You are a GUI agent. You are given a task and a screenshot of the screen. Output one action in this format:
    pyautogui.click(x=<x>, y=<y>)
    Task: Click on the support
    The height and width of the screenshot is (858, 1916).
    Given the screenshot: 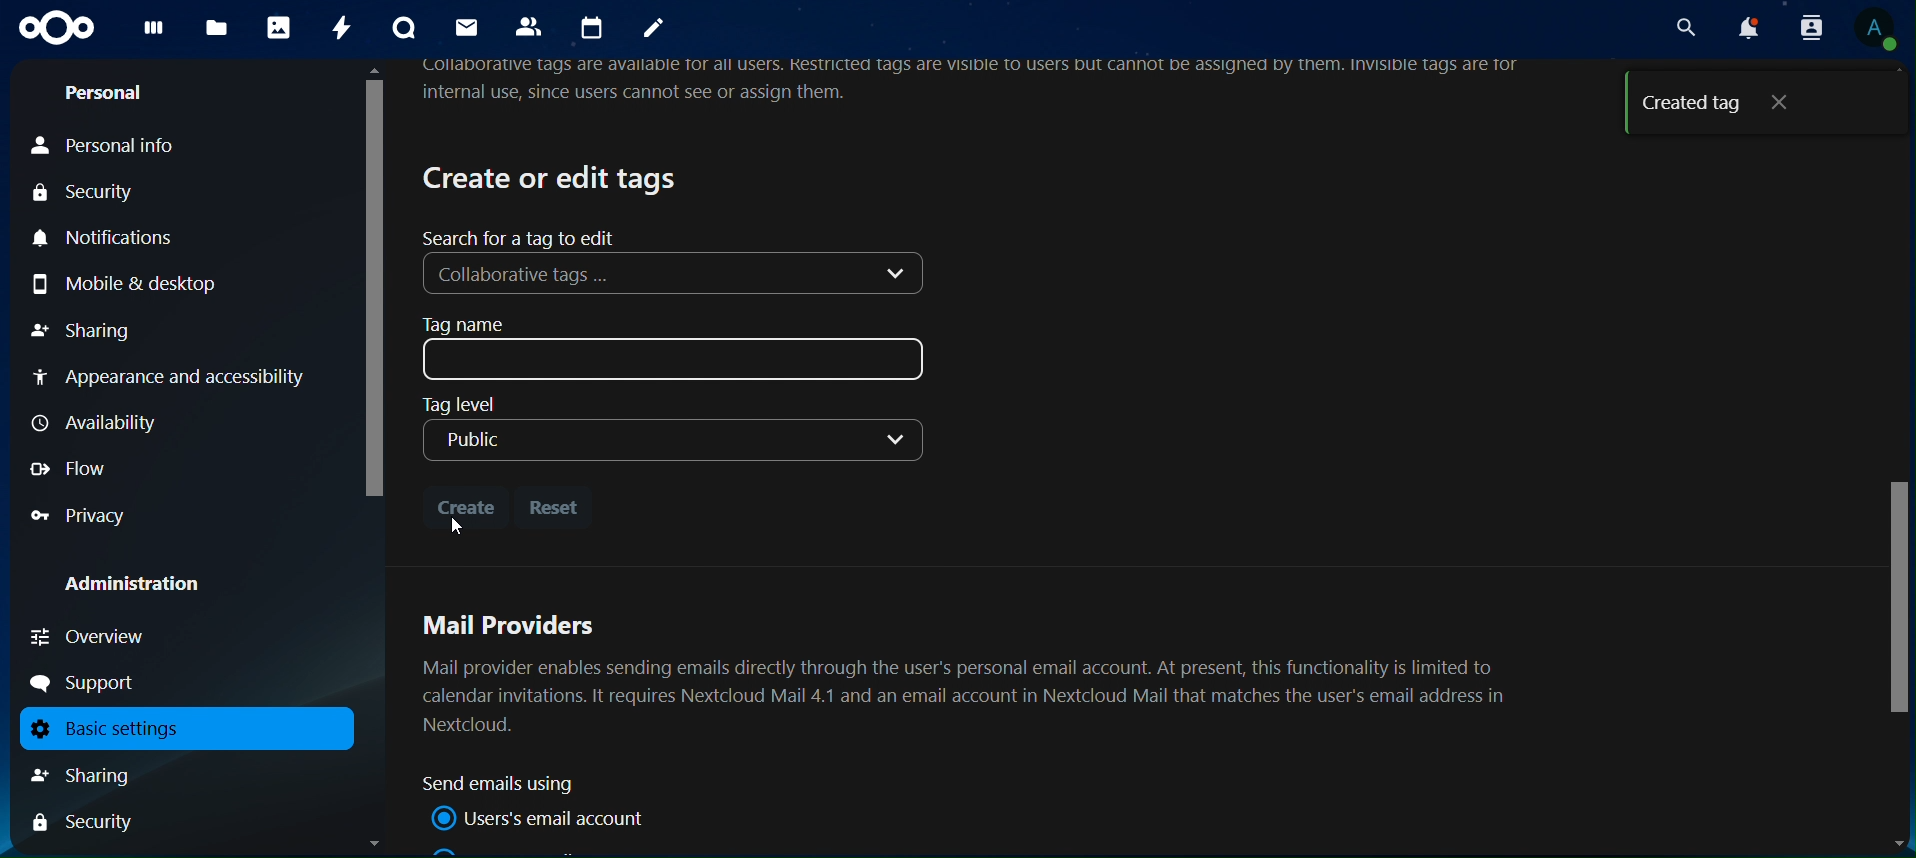 What is the action you would take?
    pyautogui.click(x=91, y=683)
    